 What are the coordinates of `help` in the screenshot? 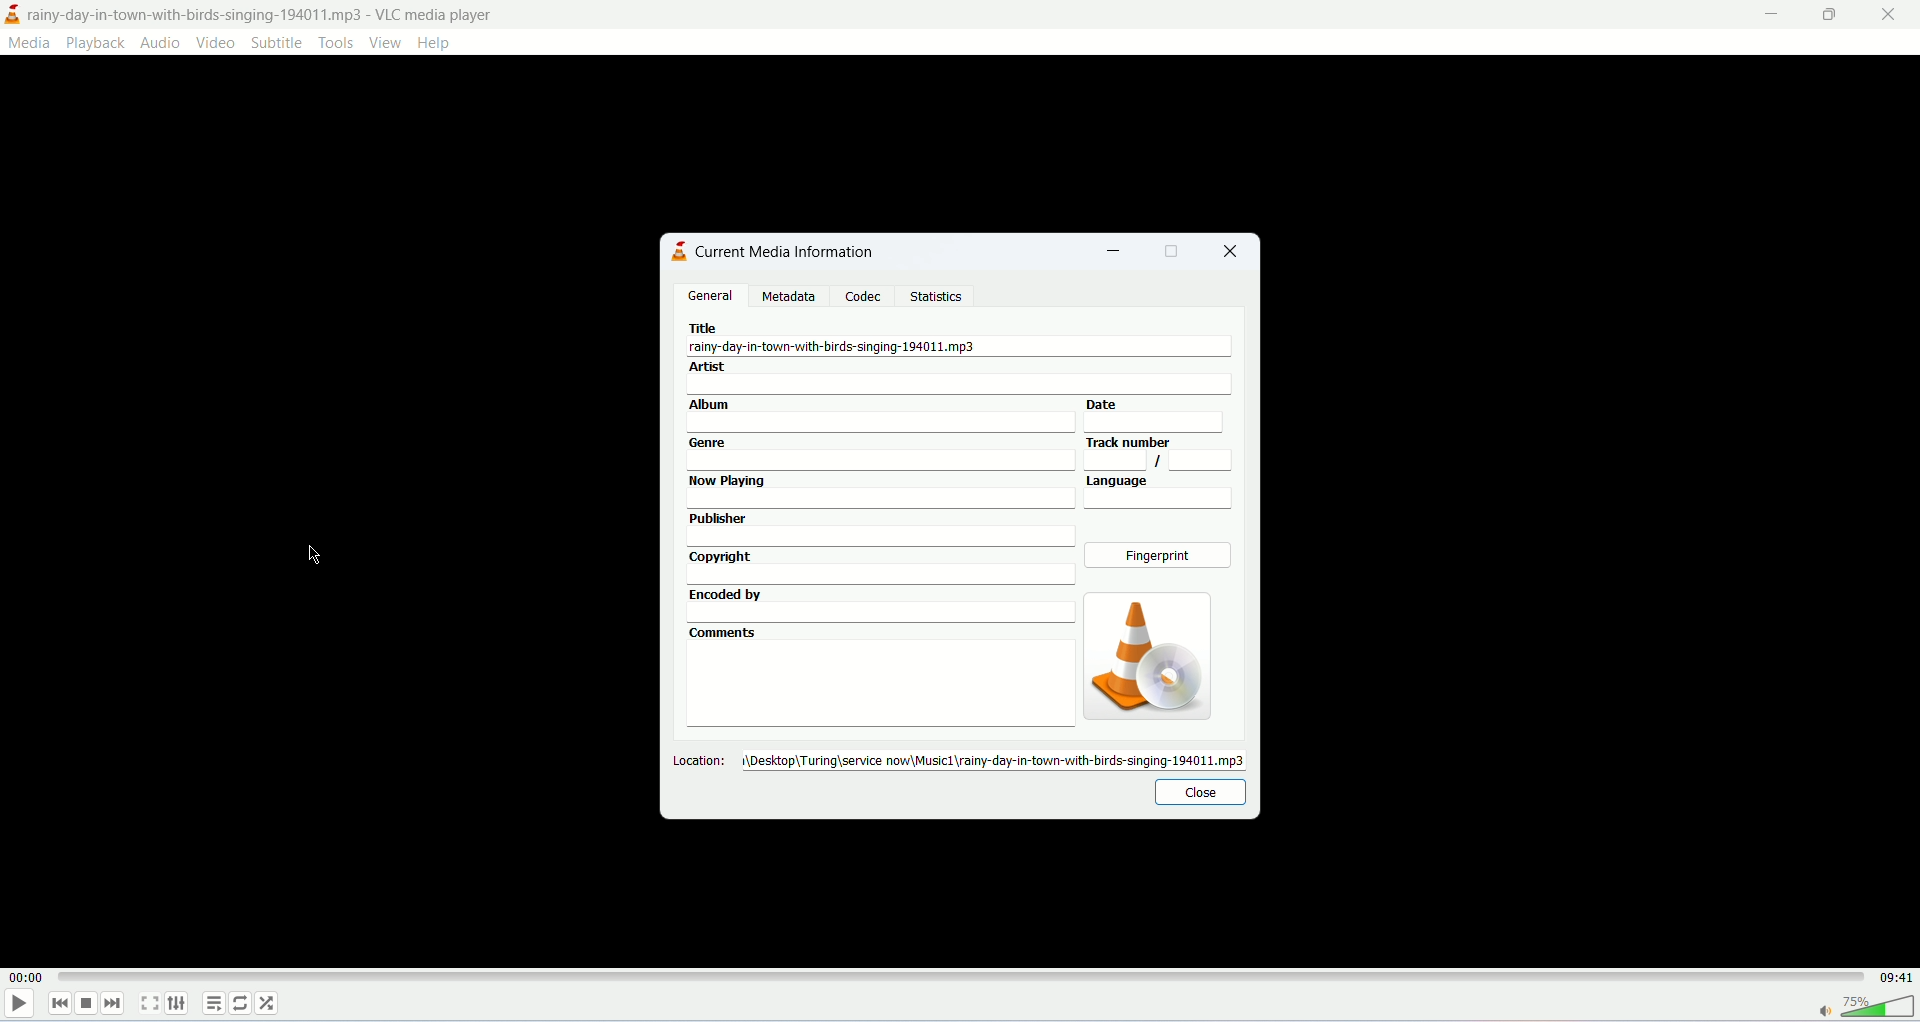 It's located at (436, 44).